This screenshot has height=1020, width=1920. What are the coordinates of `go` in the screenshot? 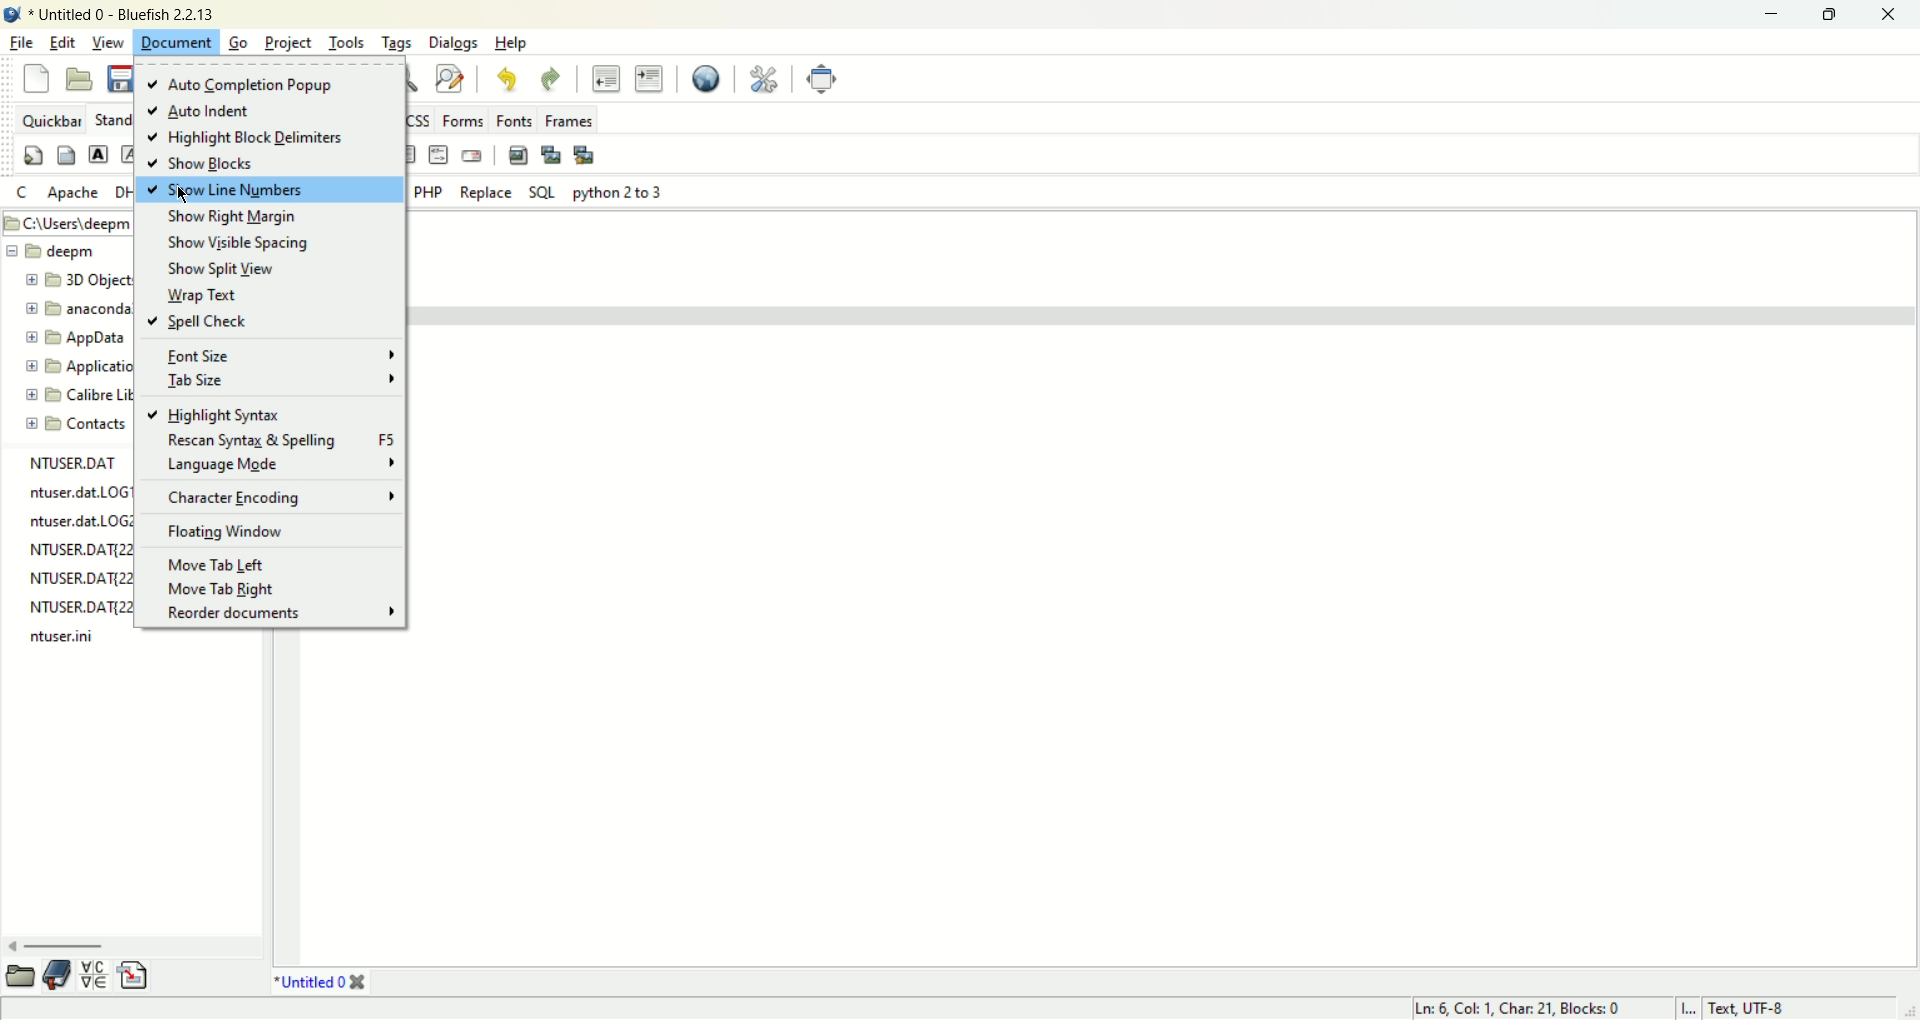 It's located at (240, 43).